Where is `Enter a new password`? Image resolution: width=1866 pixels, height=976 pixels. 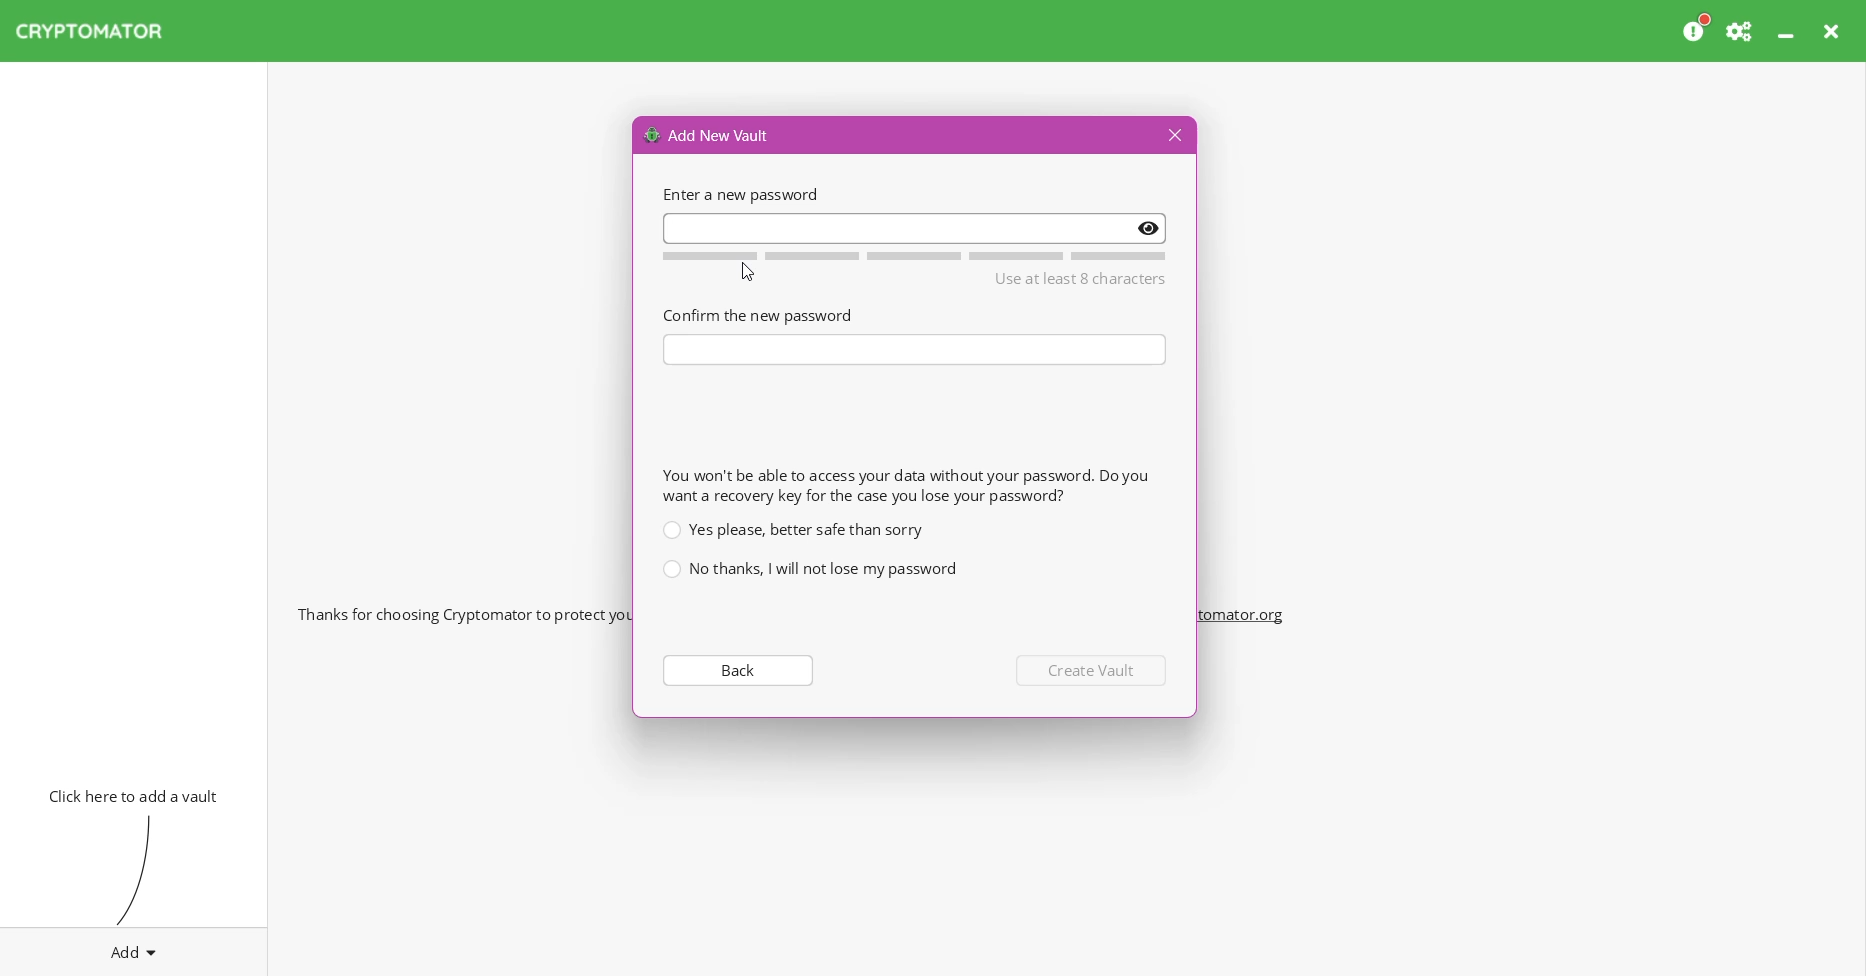
Enter a new password is located at coordinates (915, 227).